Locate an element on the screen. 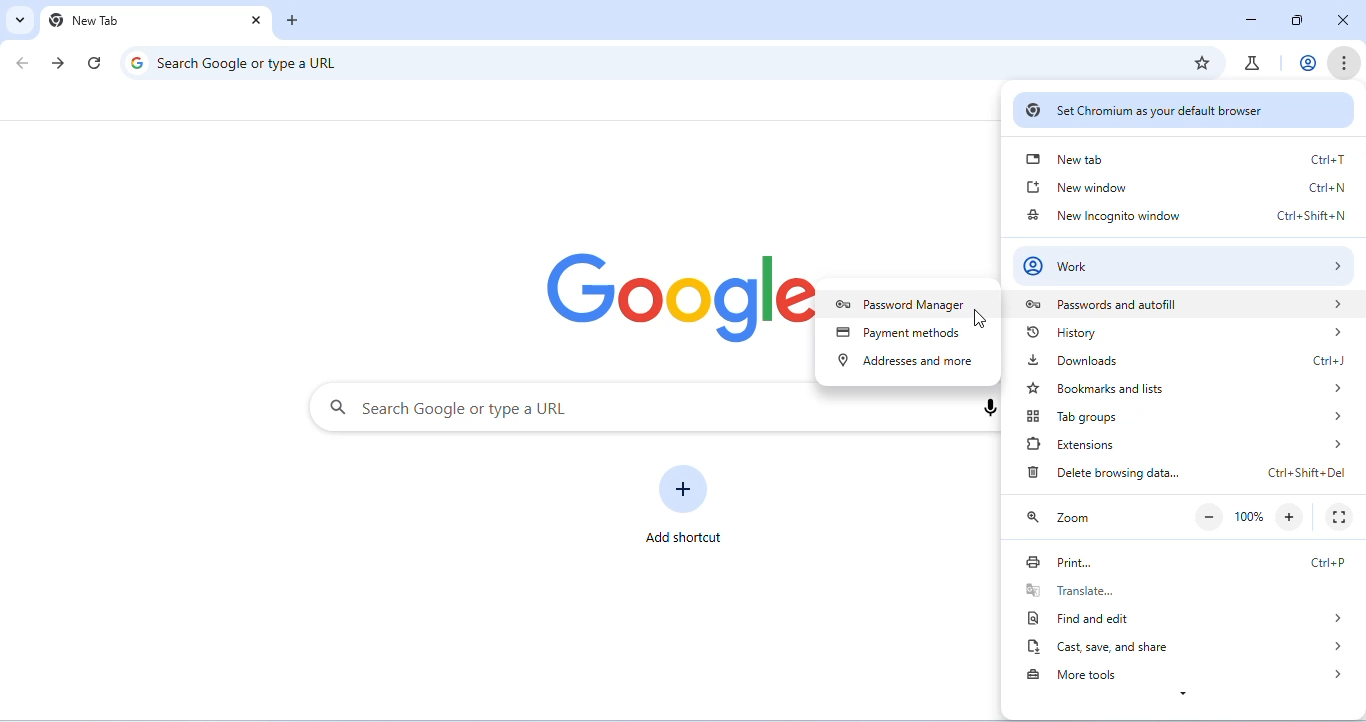 The height and width of the screenshot is (722, 1366). cursor is located at coordinates (979, 321).